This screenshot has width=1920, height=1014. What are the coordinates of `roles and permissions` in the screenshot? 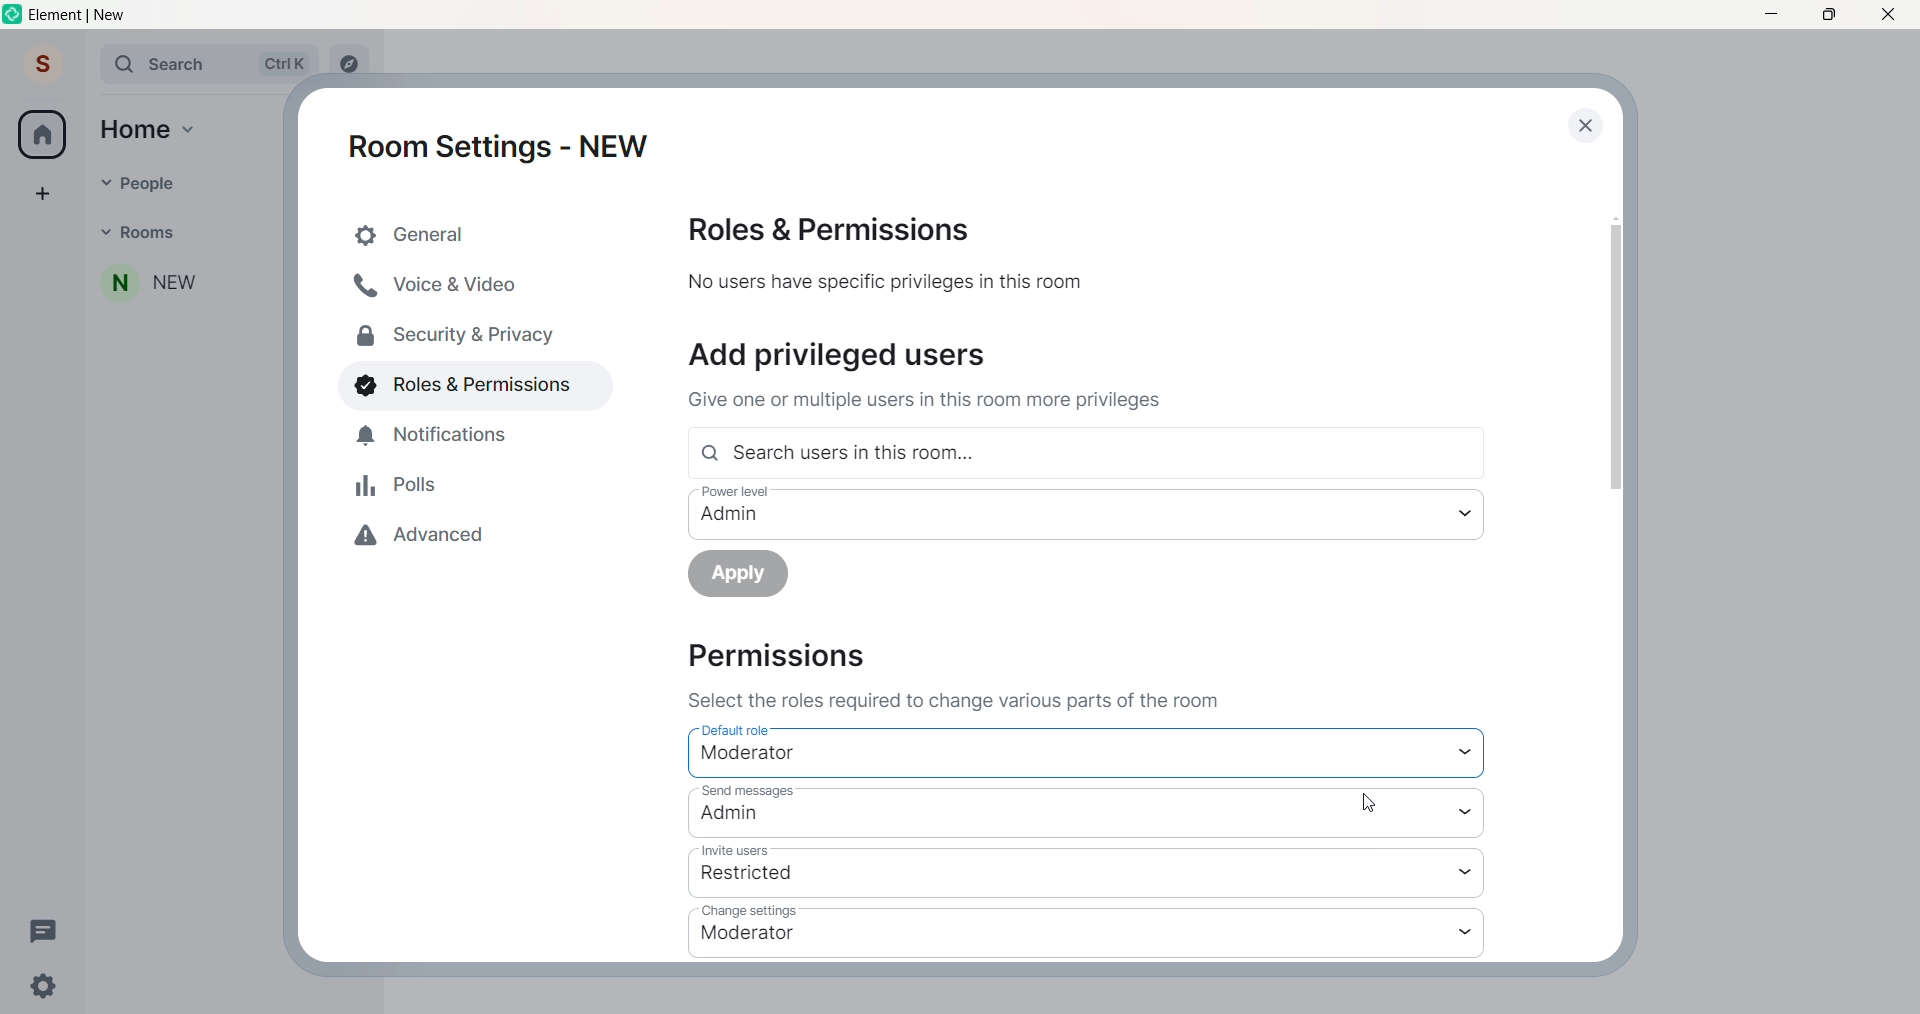 It's located at (464, 384).